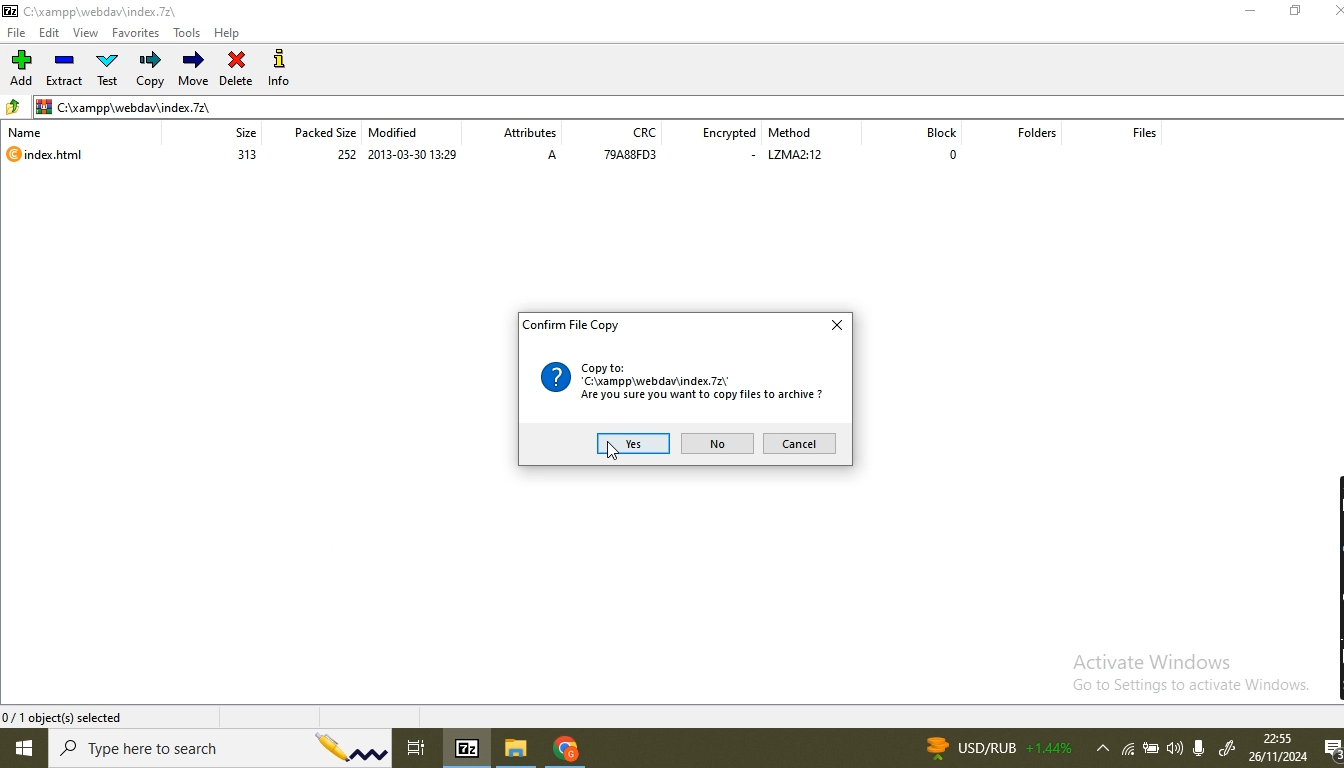  What do you see at coordinates (833, 323) in the screenshot?
I see `close` at bounding box center [833, 323].